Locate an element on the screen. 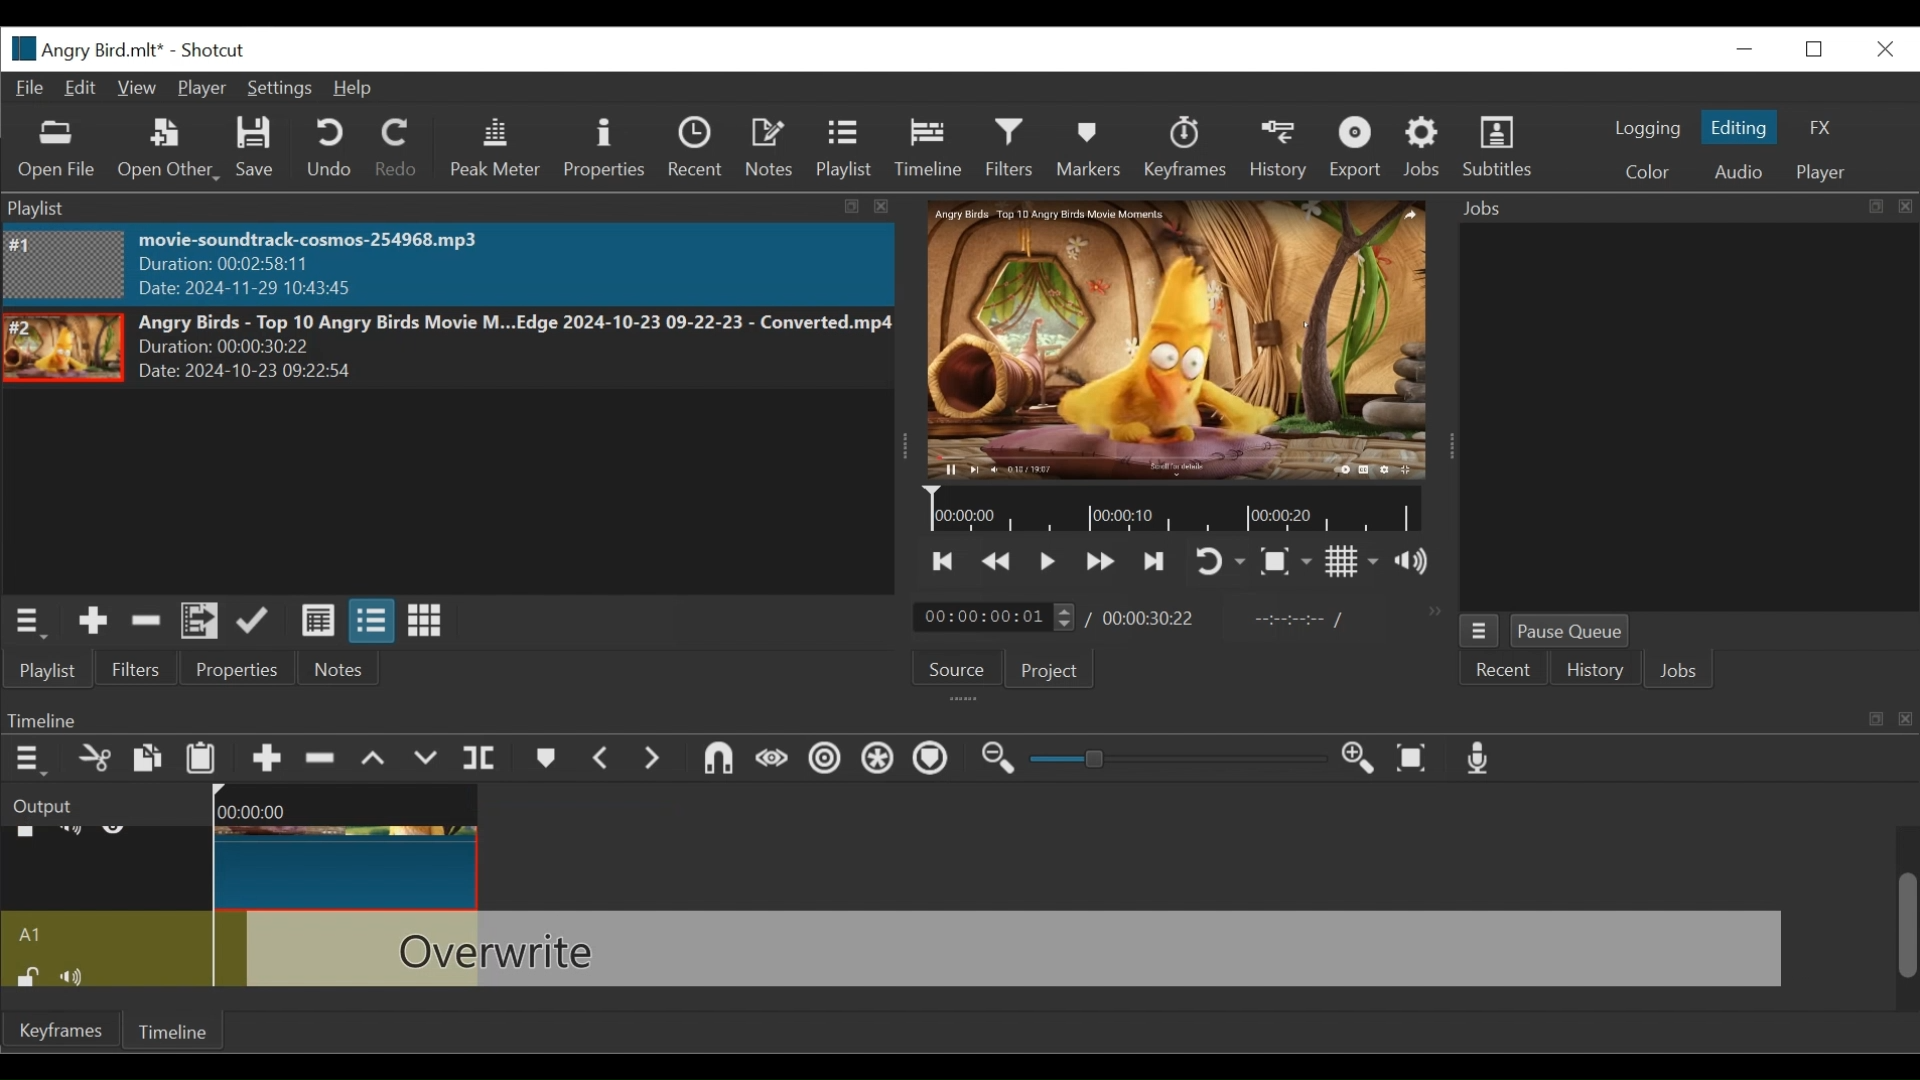  Filters is located at coordinates (1012, 150).